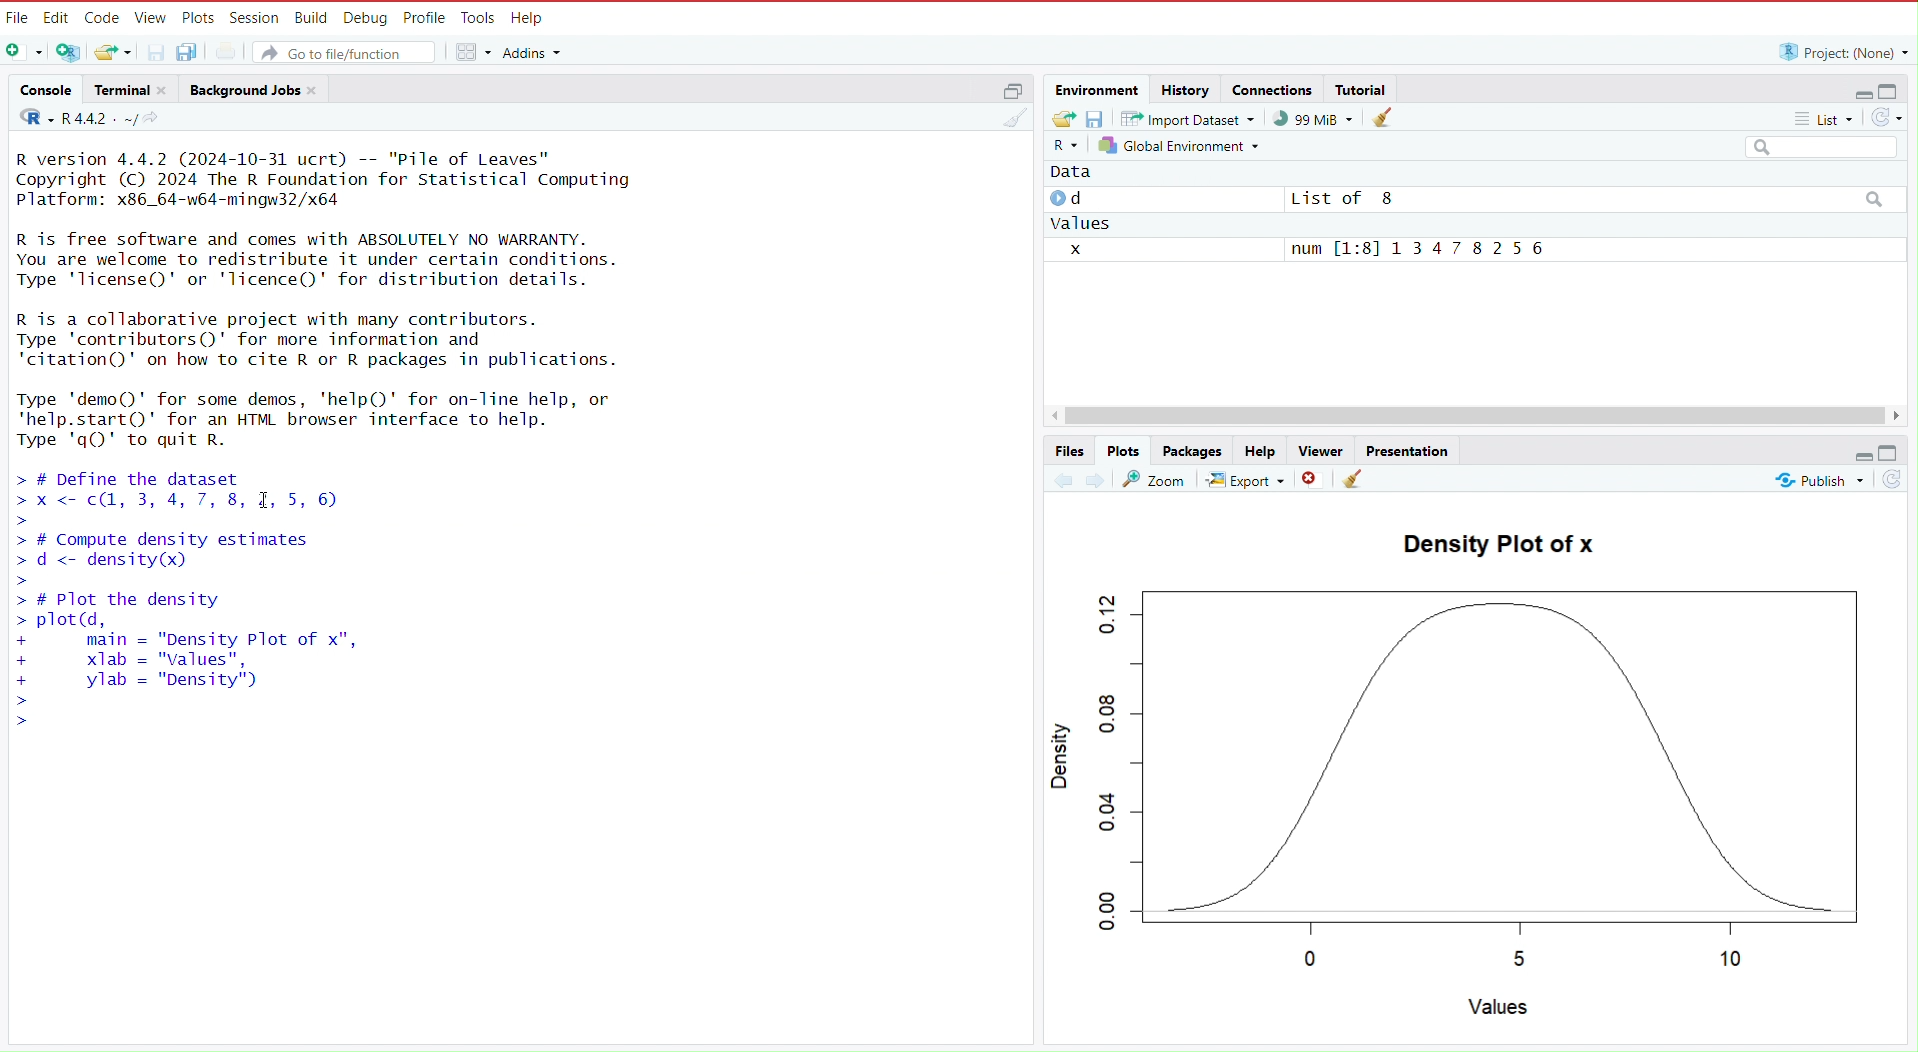 This screenshot has width=1918, height=1052. What do you see at coordinates (1084, 201) in the screenshot?
I see `d` at bounding box center [1084, 201].